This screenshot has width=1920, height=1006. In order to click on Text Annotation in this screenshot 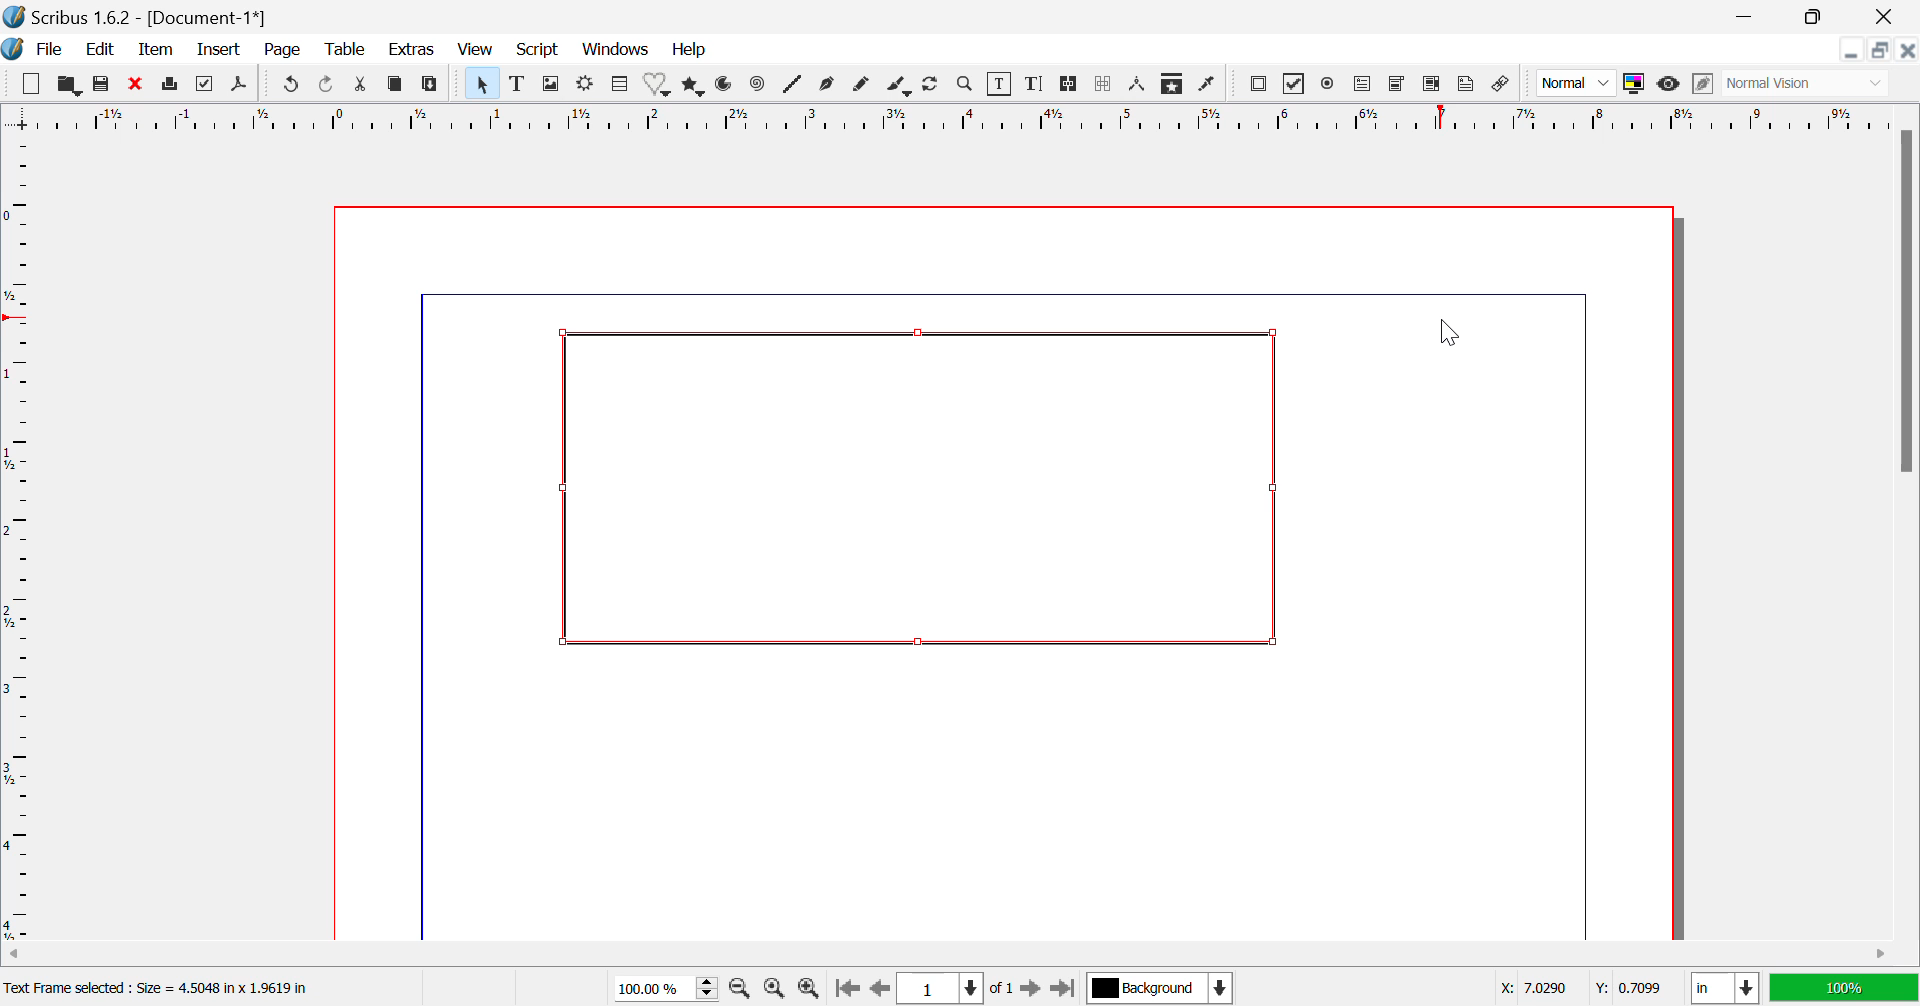, I will do `click(1468, 85)`.